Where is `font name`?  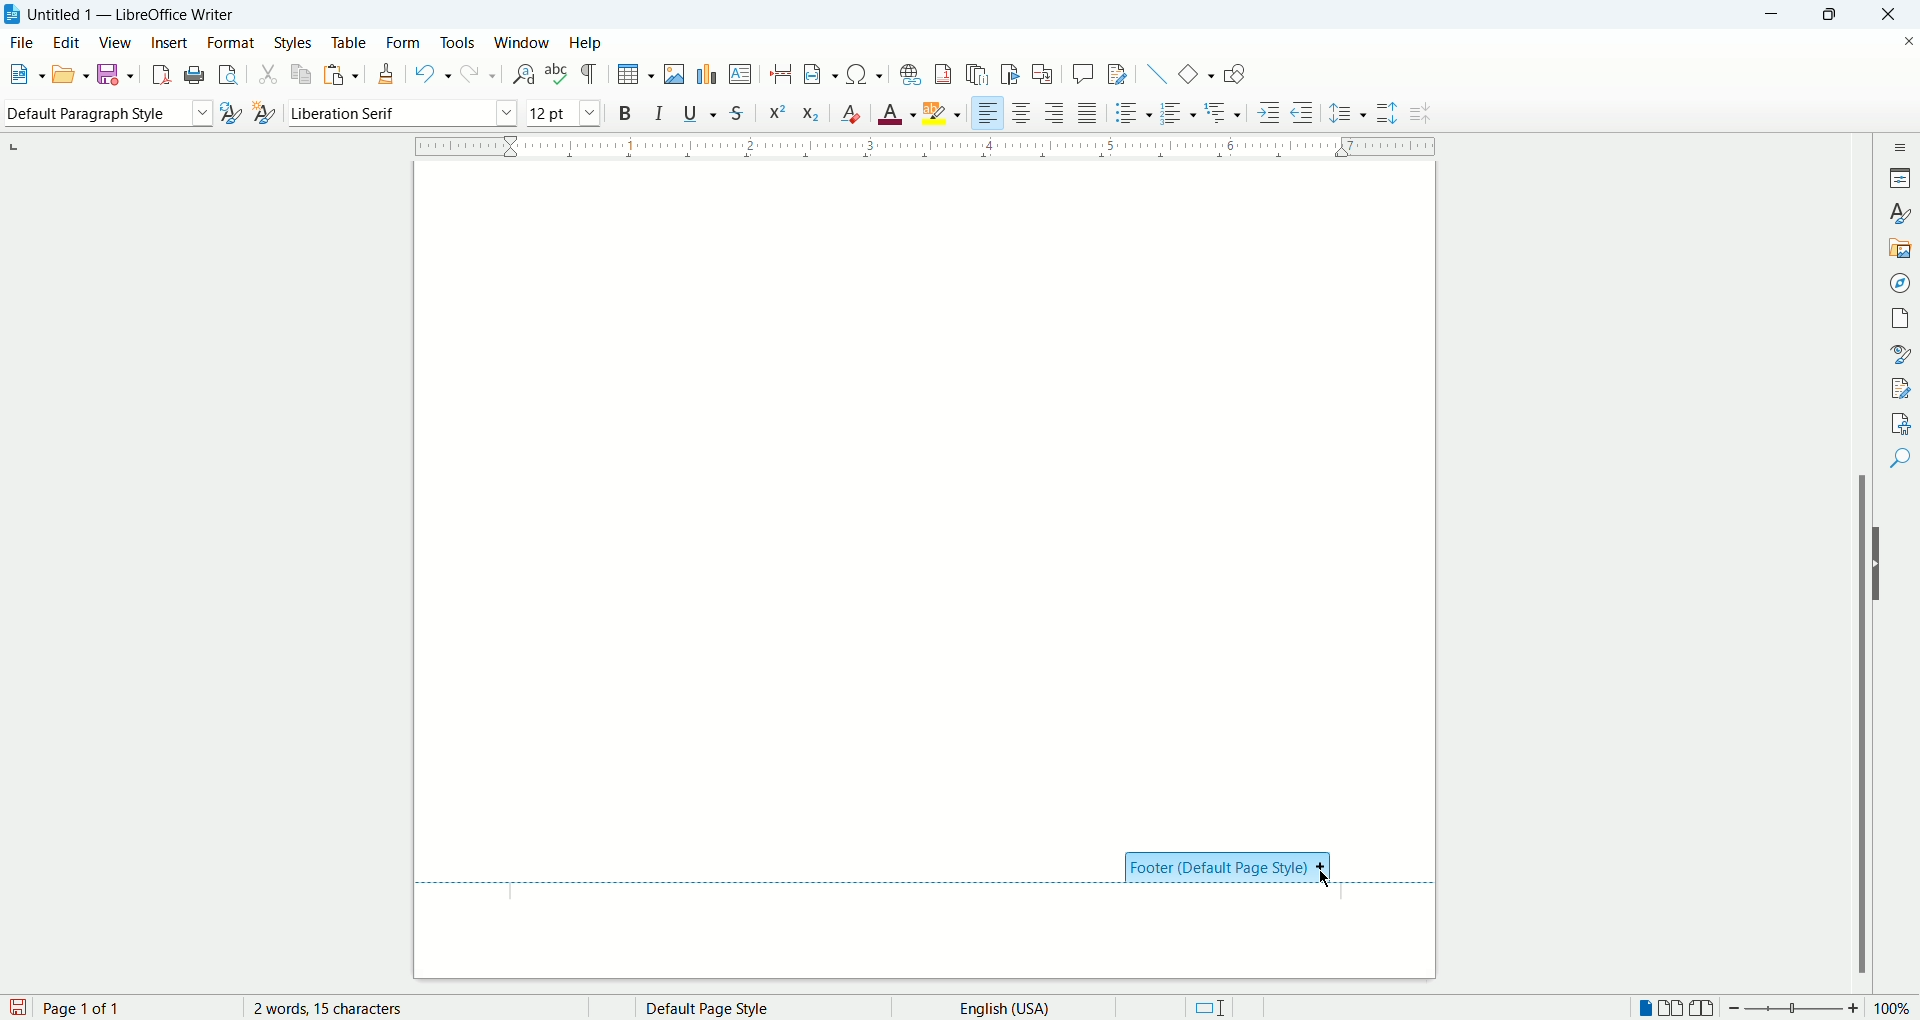
font name is located at coordinates (402, 113).